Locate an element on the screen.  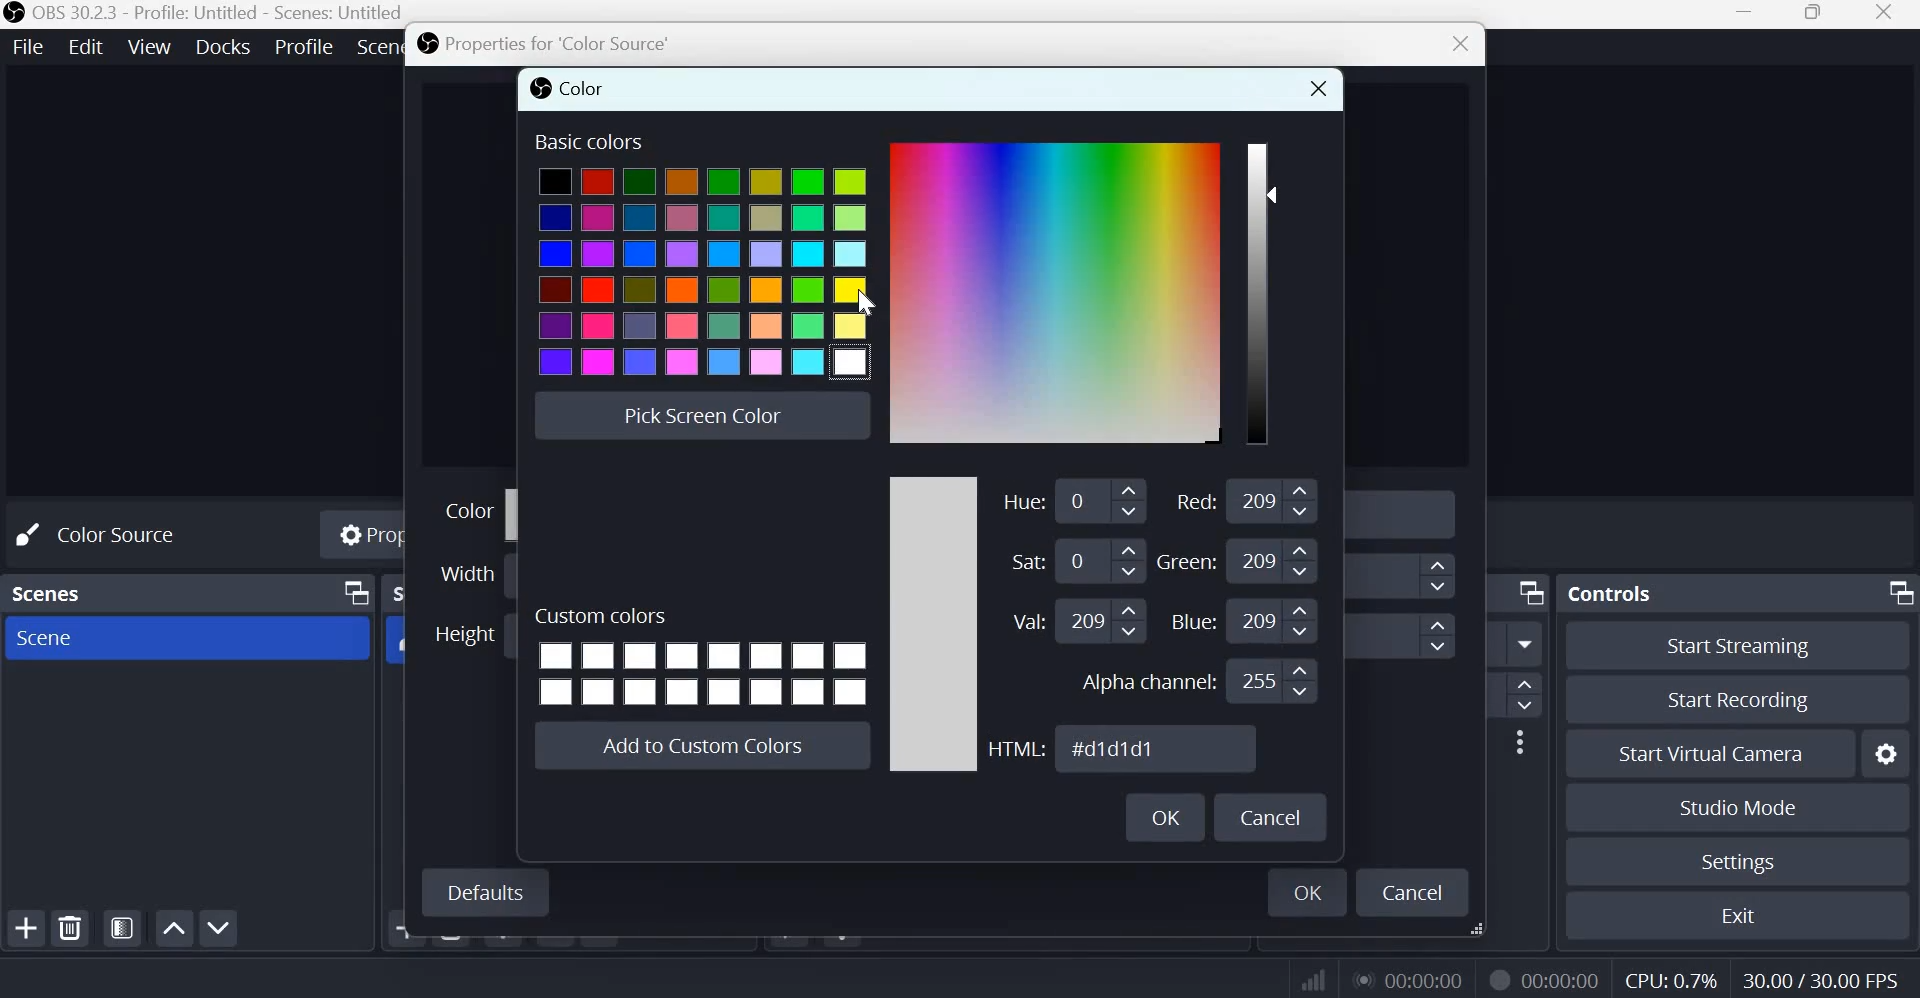
Dock Options icon is located at coordinates (350, 594).